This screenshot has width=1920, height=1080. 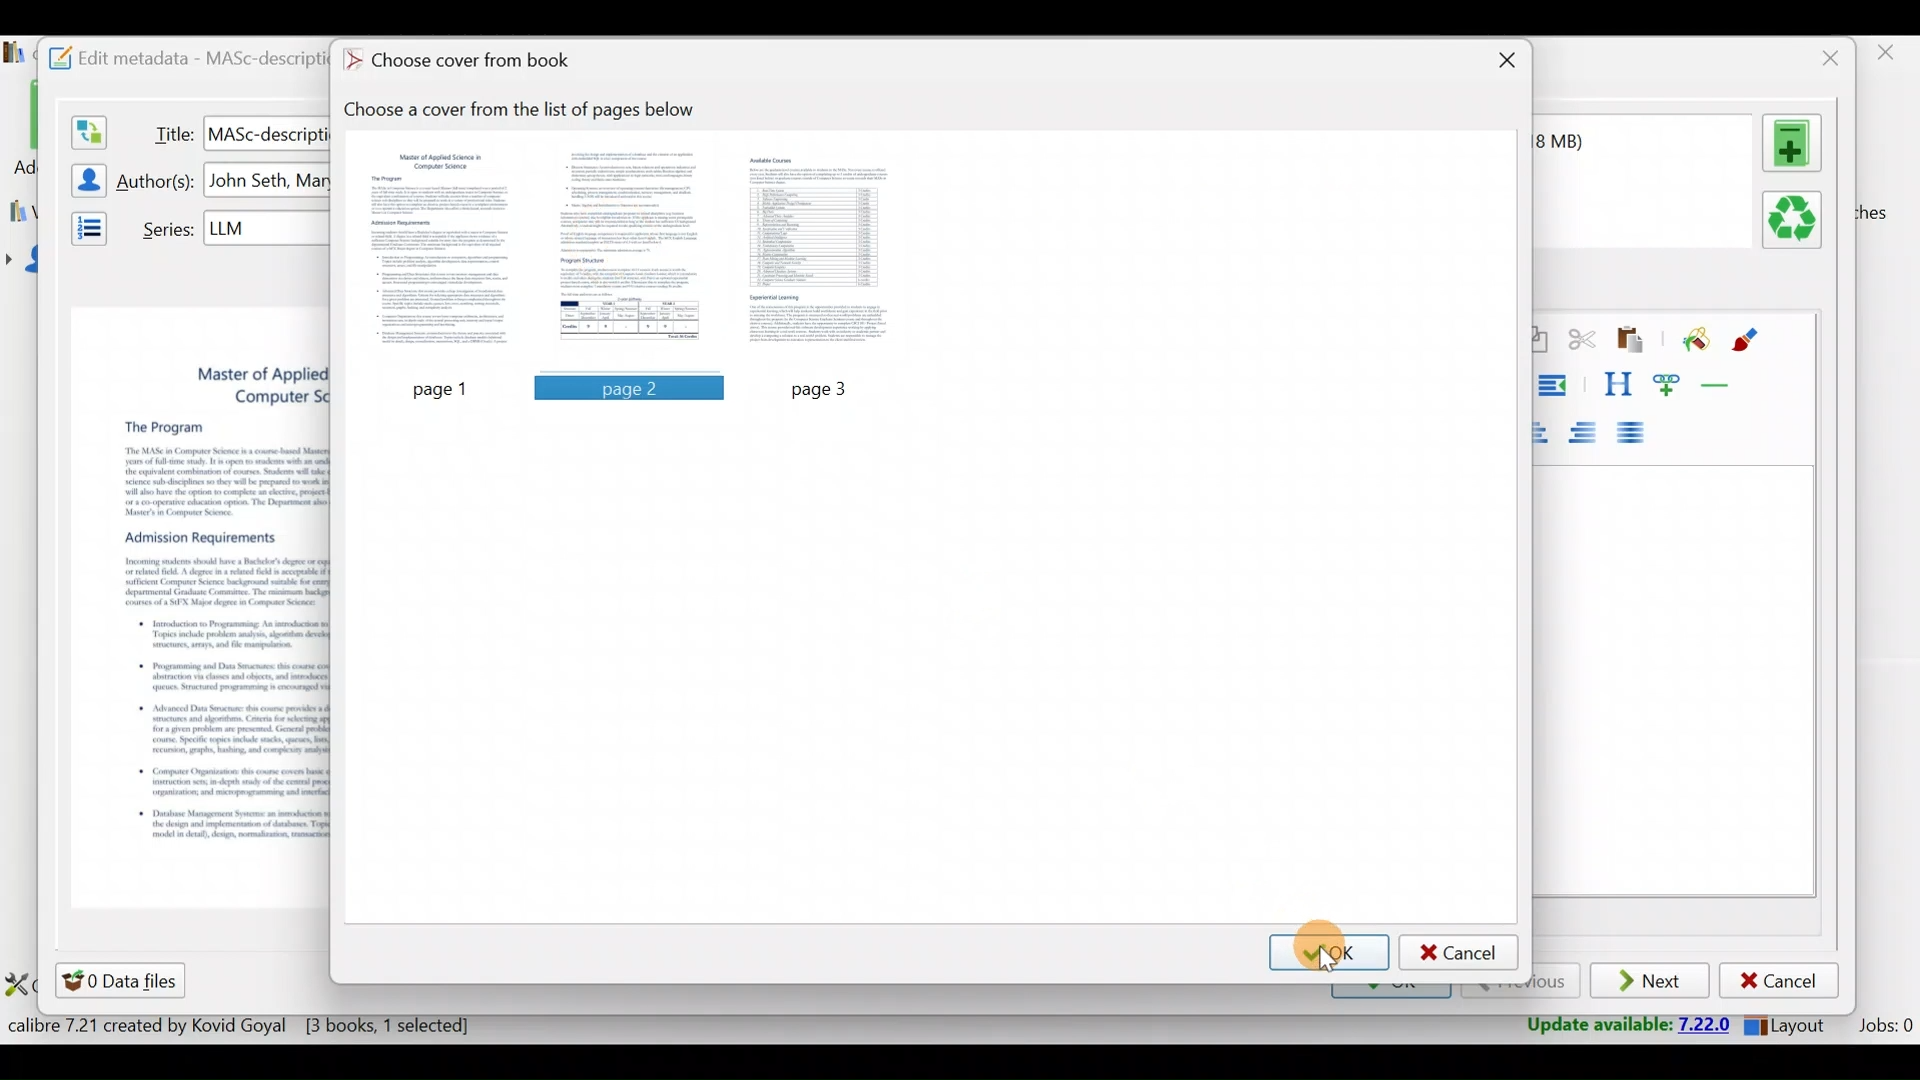 I want to click on Next, so click(x=1652, y=982).